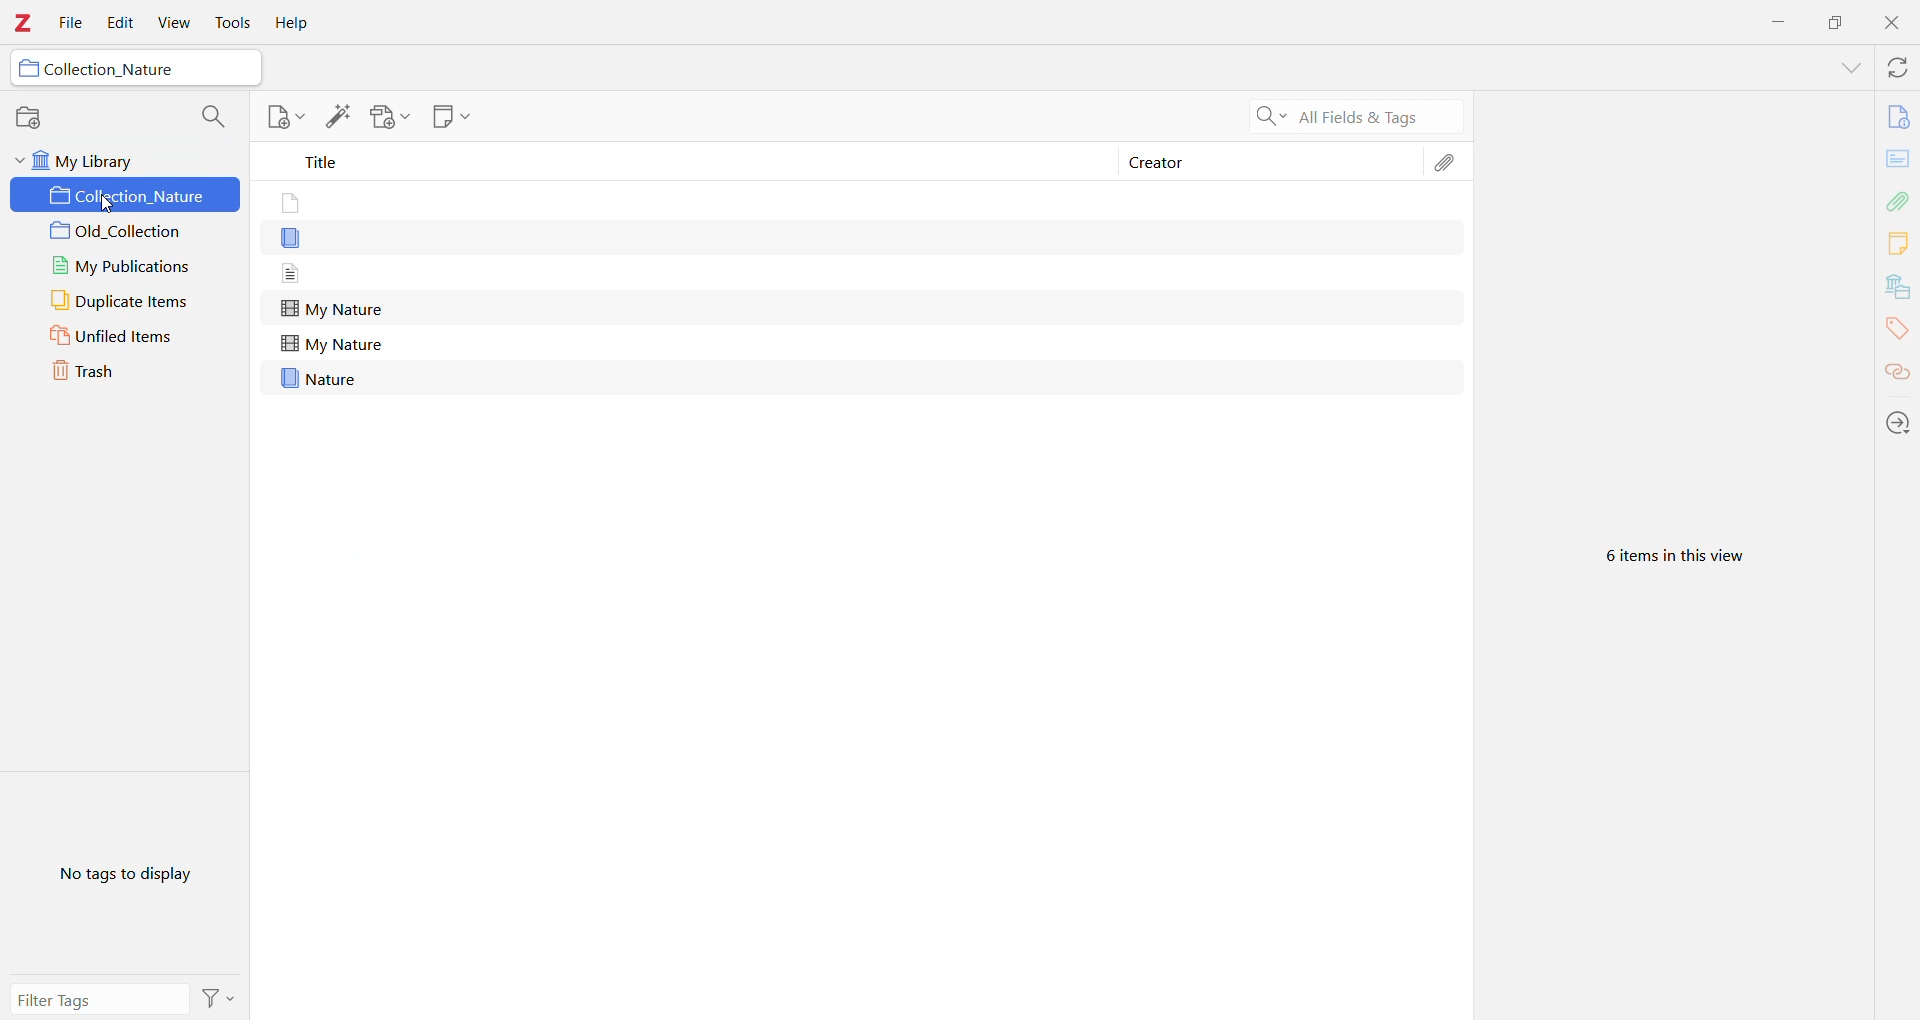 The image size is (1920, 1020). What do you see at coordinates (336, 117) in the screenshot?
I see `Add Item(s) by Identifier` at bounding box center [336, 117].